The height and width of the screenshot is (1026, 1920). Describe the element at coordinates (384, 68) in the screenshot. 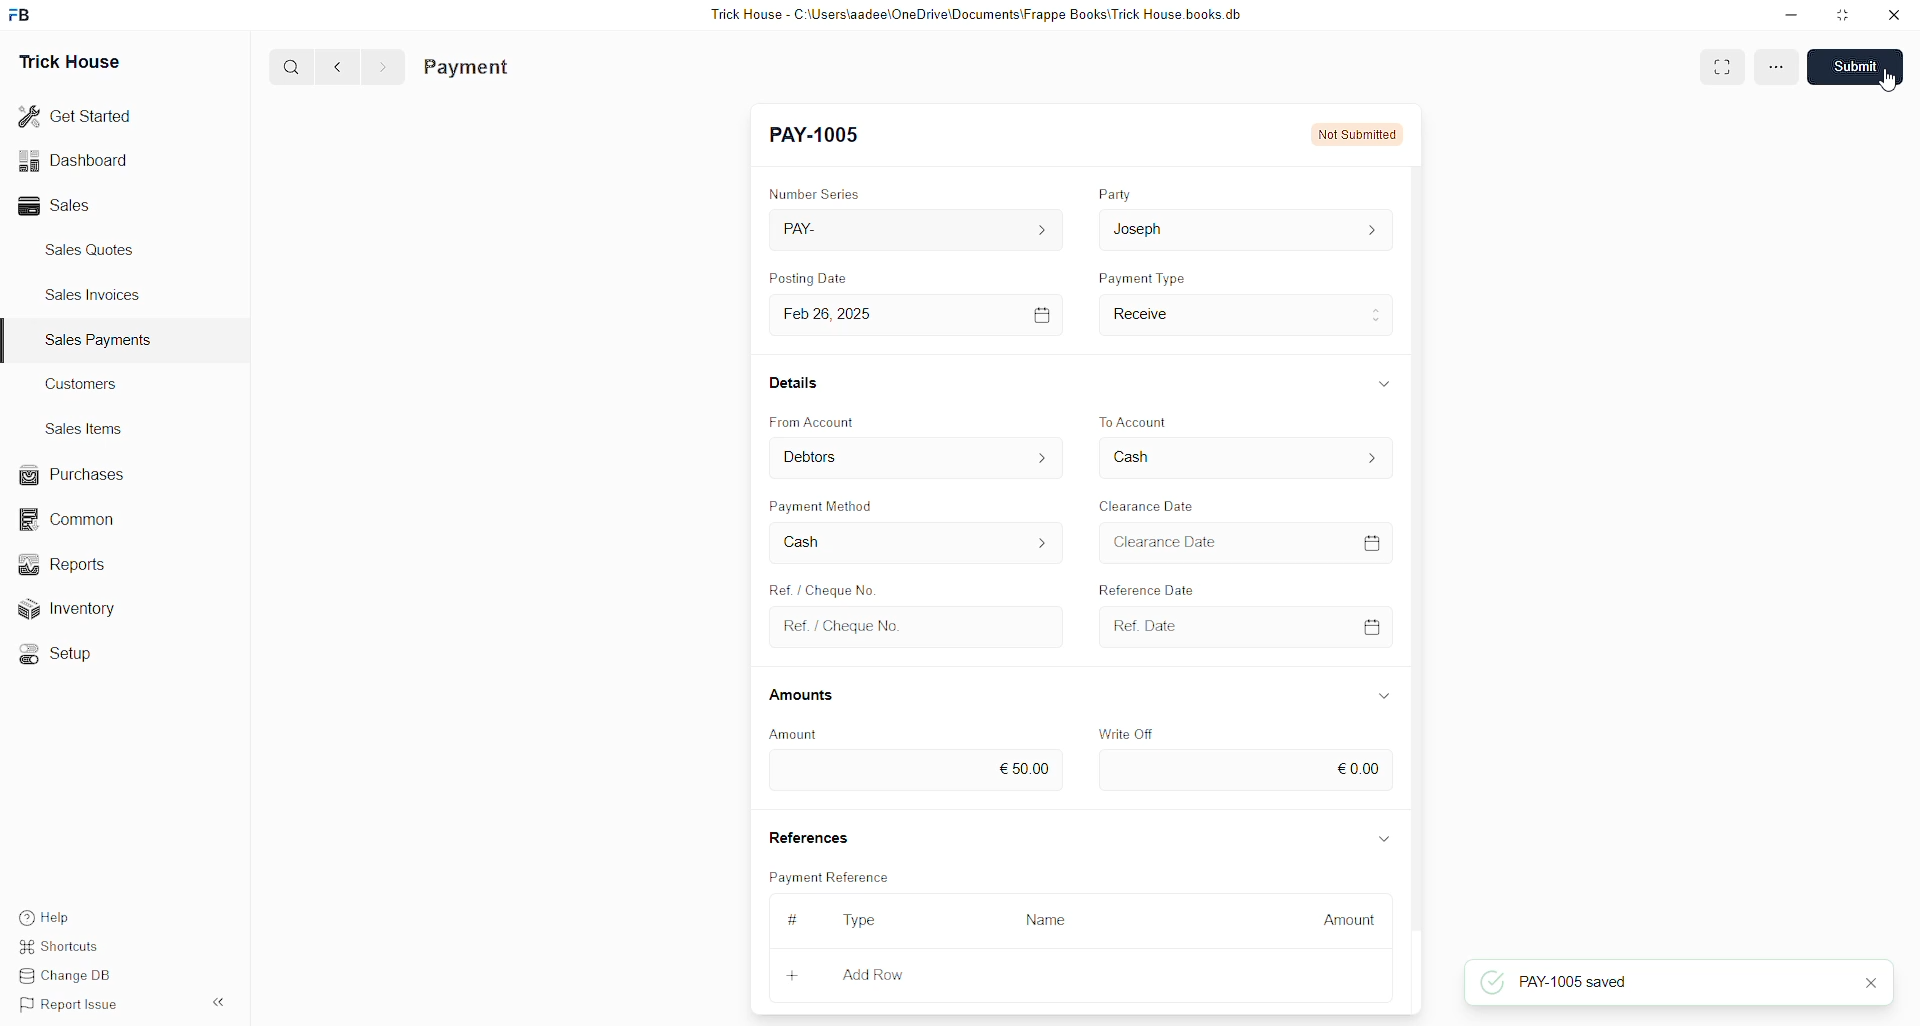

I see `Forward` at that location.